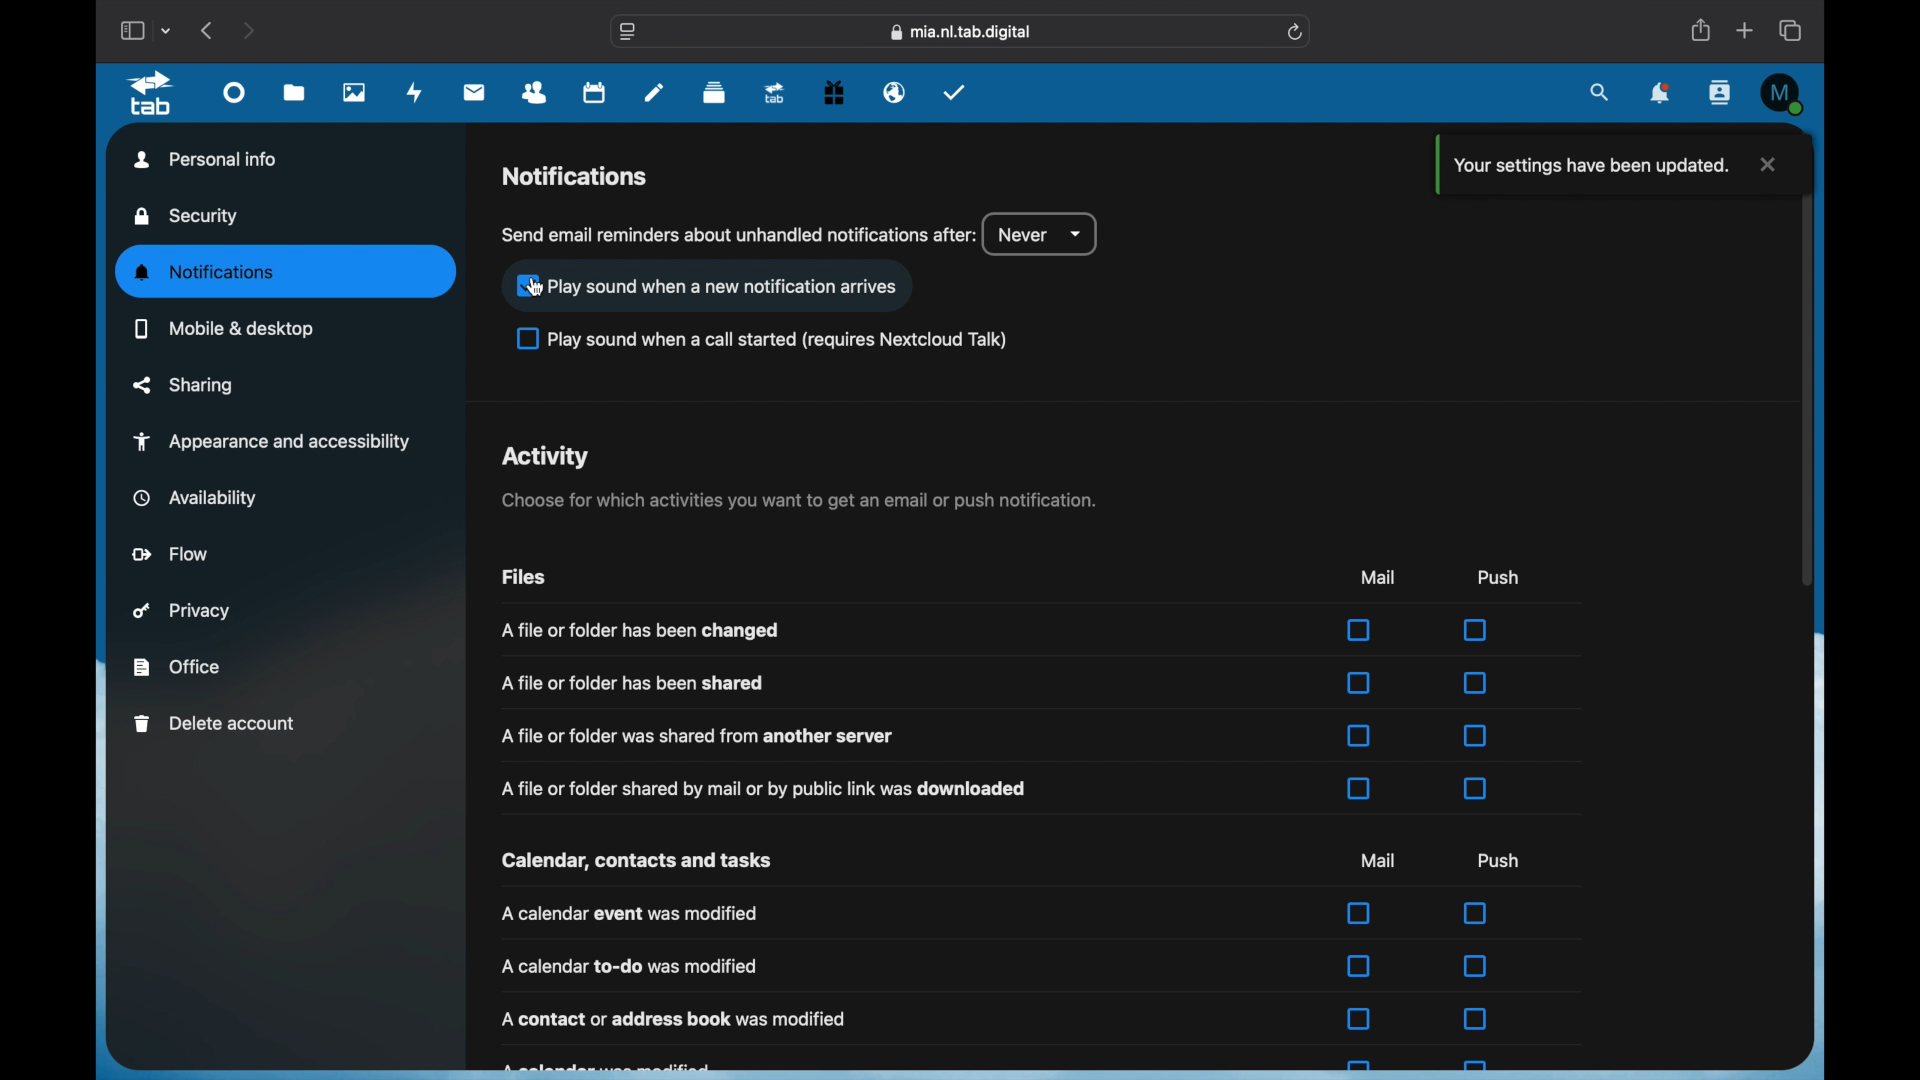 The width and height of the screenshot is (1920, 1080). What do you see at coordinates (1476, 1020) in the screenshot?
I see `checkbox` at bounding box center [1476, 1020].